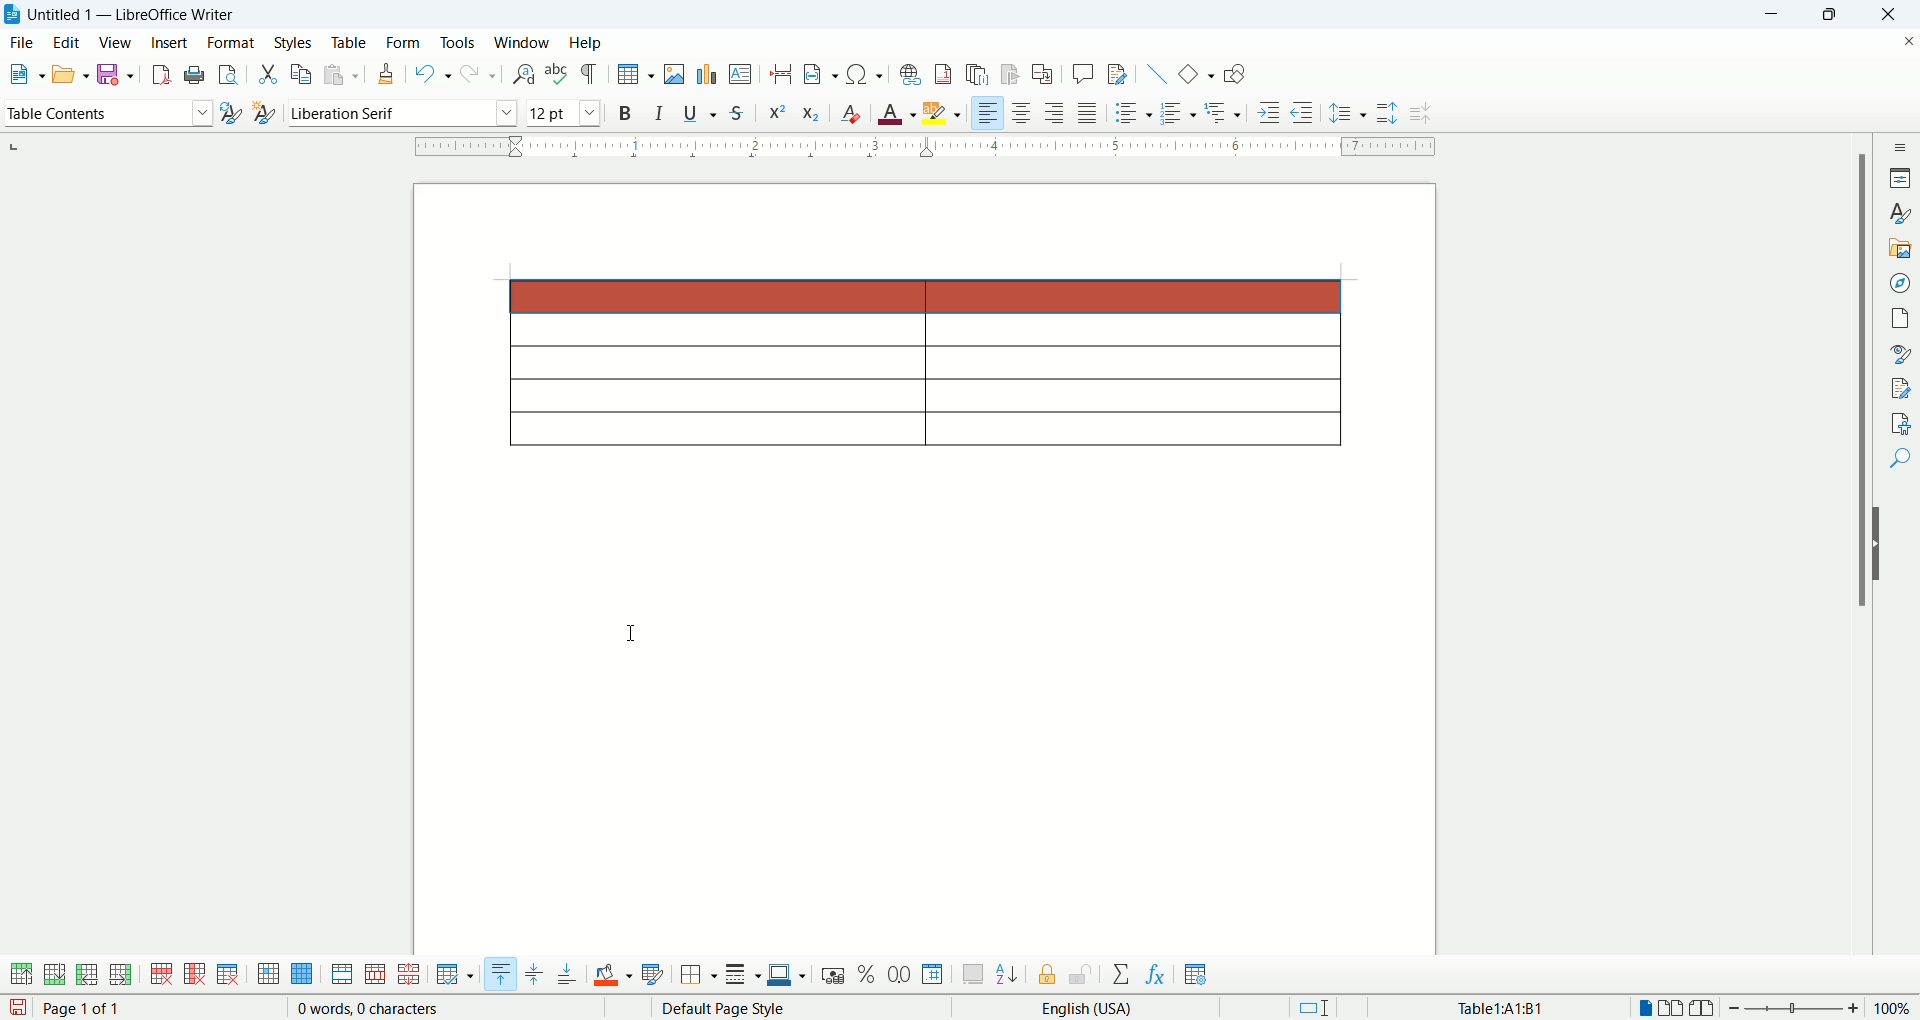 The image size is (1920, 1020). What do you see at coordinates (1900, 146) in the screenshot?
I see `sidebar settings` at bounding box center [1900, 146].